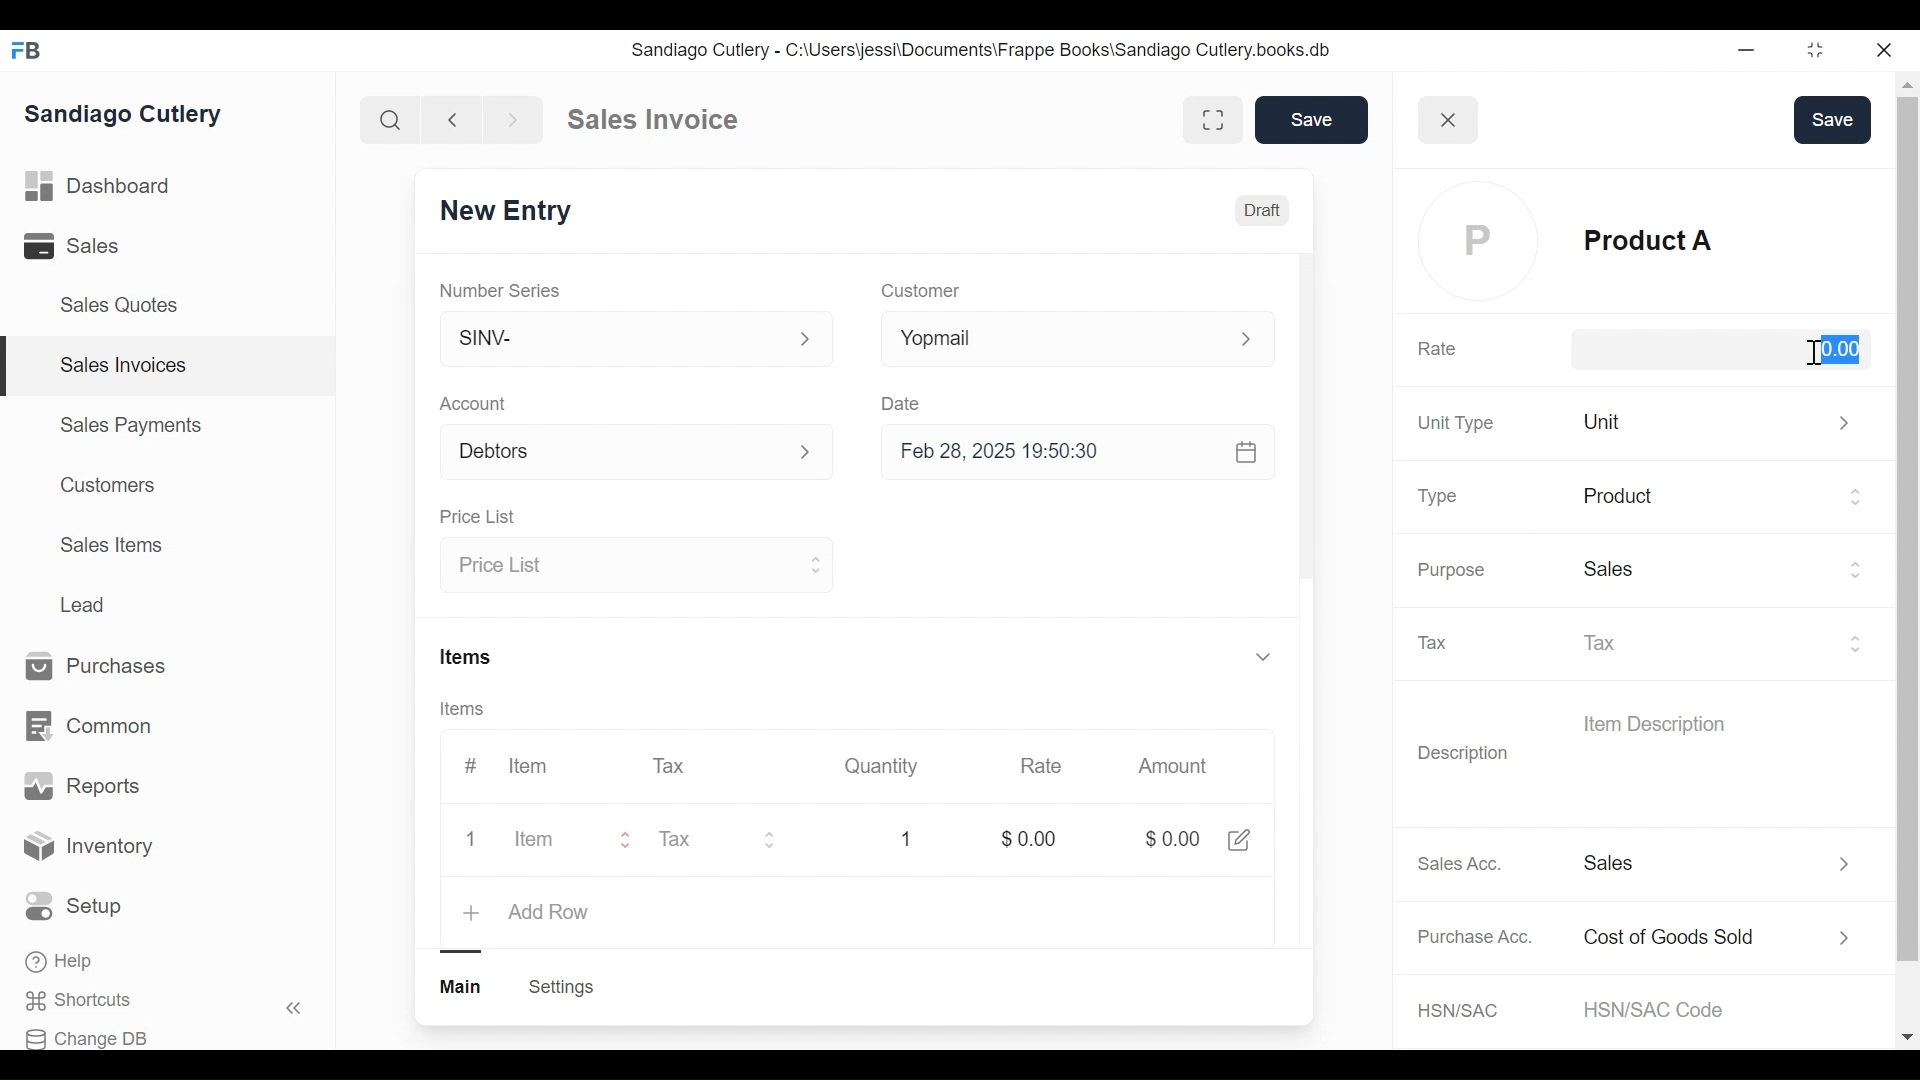 The height and width of the screenshot is (1080, 1920). Describe the element at coordinates (92, 727) in the screenshot. I see `Common` at that location.